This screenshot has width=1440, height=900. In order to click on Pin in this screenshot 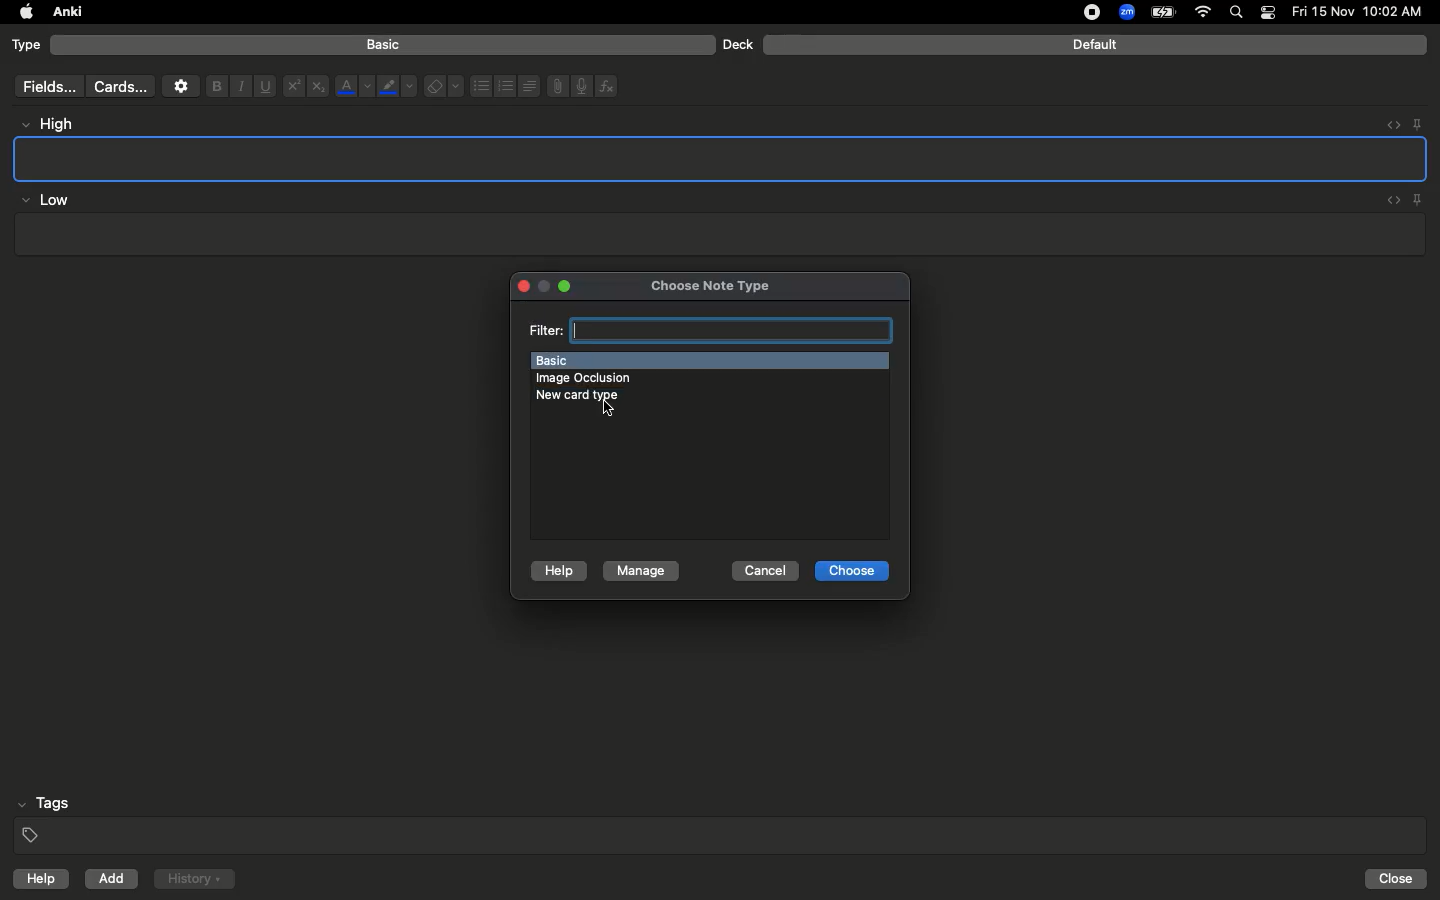, I will do `click(1417, 123)`.